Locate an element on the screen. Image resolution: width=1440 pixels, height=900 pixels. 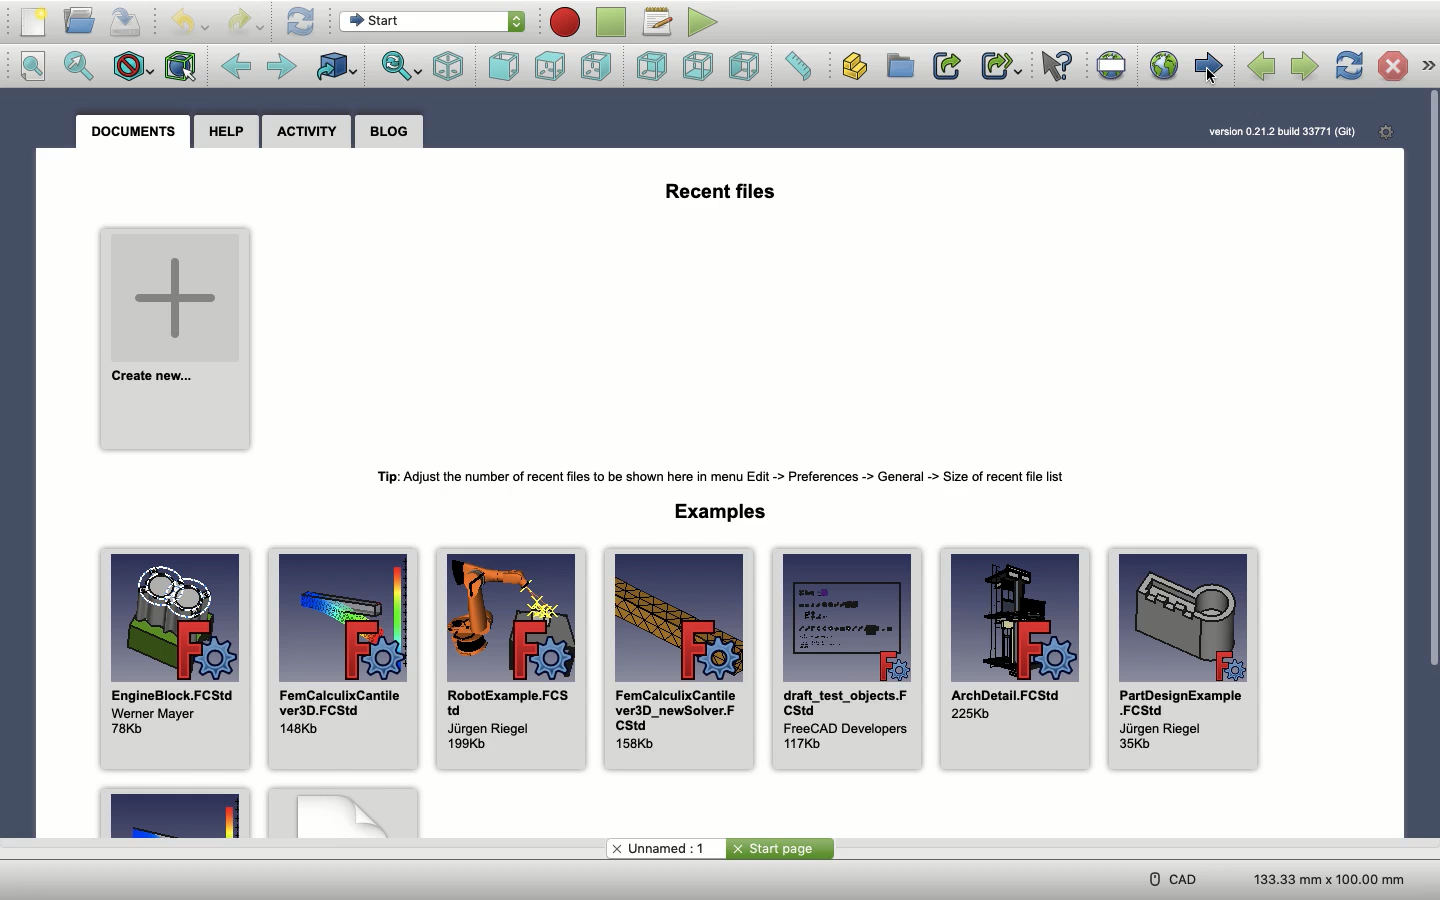
New is located at coordinates (35, 22).